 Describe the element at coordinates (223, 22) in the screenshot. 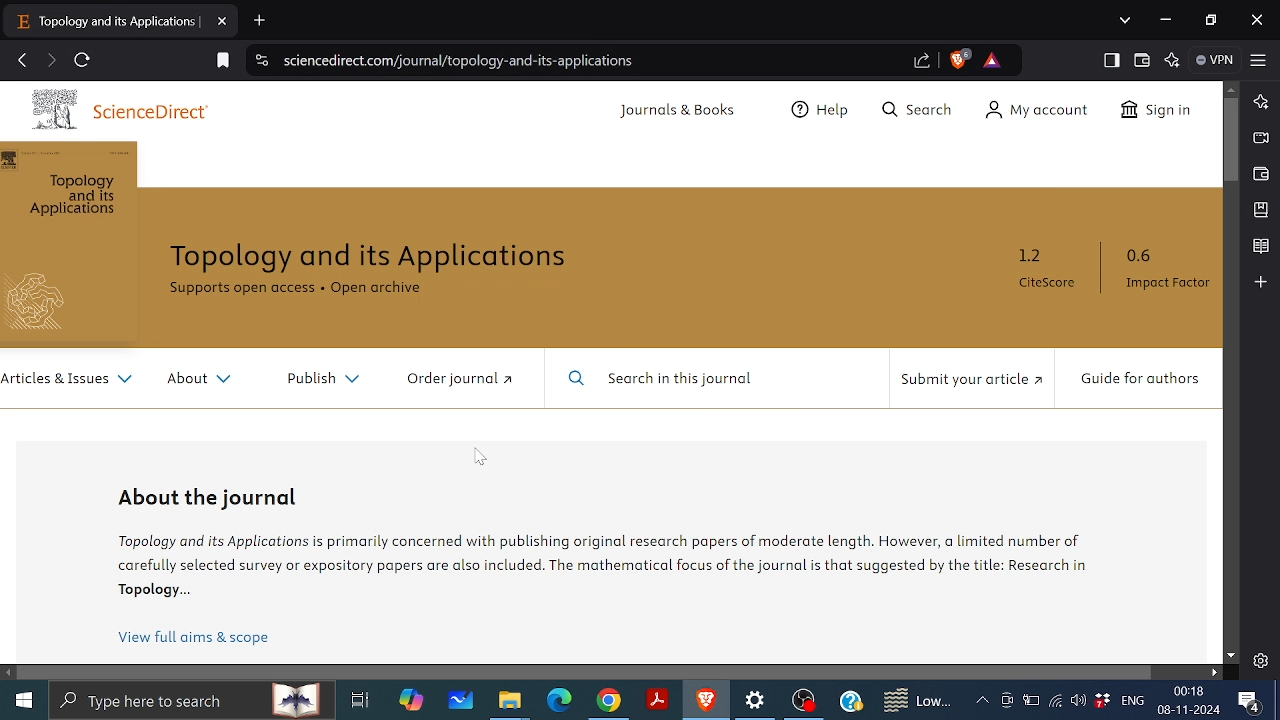

I see `Close current tab` at that location.